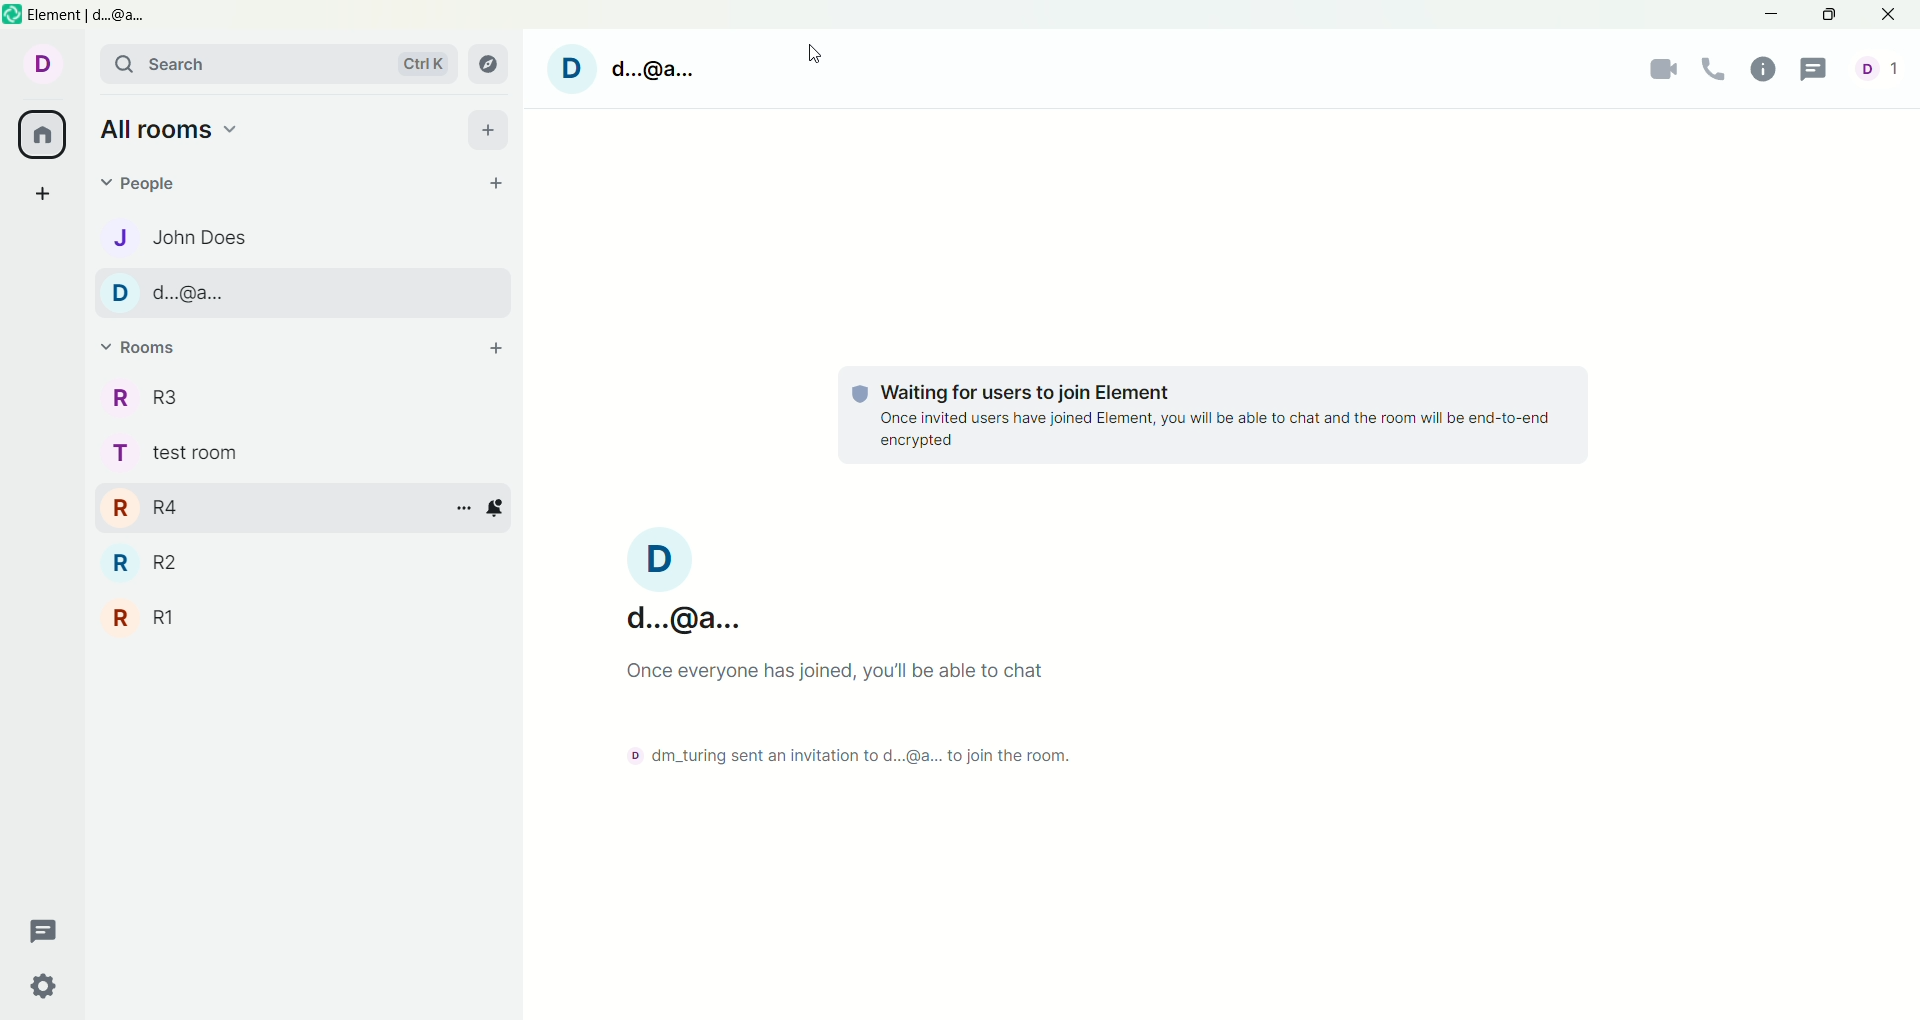 The height and width of the screenshot is (1020, 1920). What do you see at coordinates (43, 135) in the screenshot?
I see `all rooms` at bounding box center [43, 135].